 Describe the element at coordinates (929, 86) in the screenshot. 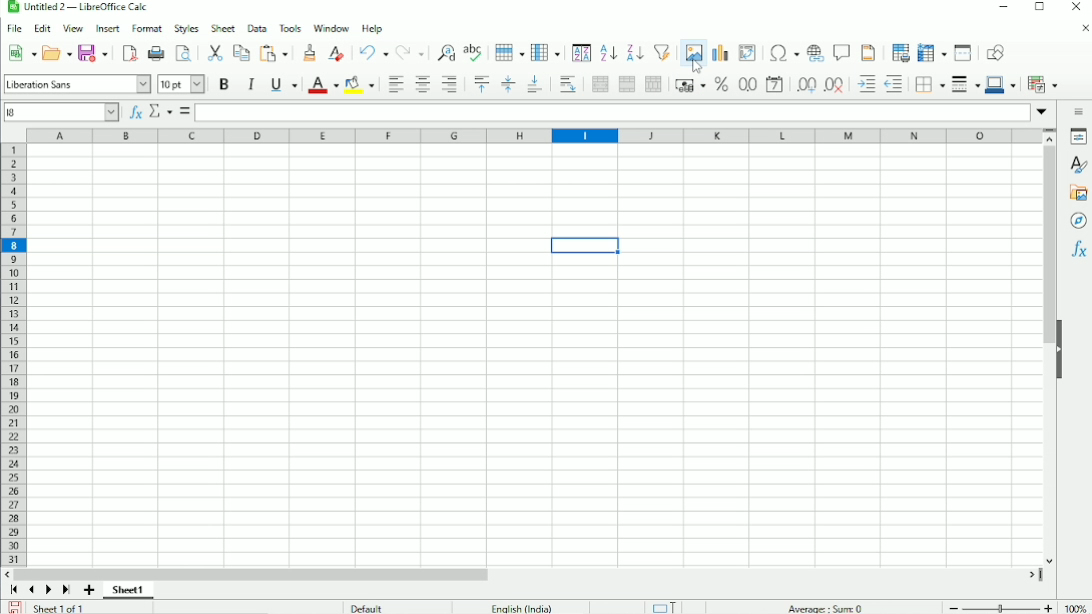

I see `Borders` at that location.